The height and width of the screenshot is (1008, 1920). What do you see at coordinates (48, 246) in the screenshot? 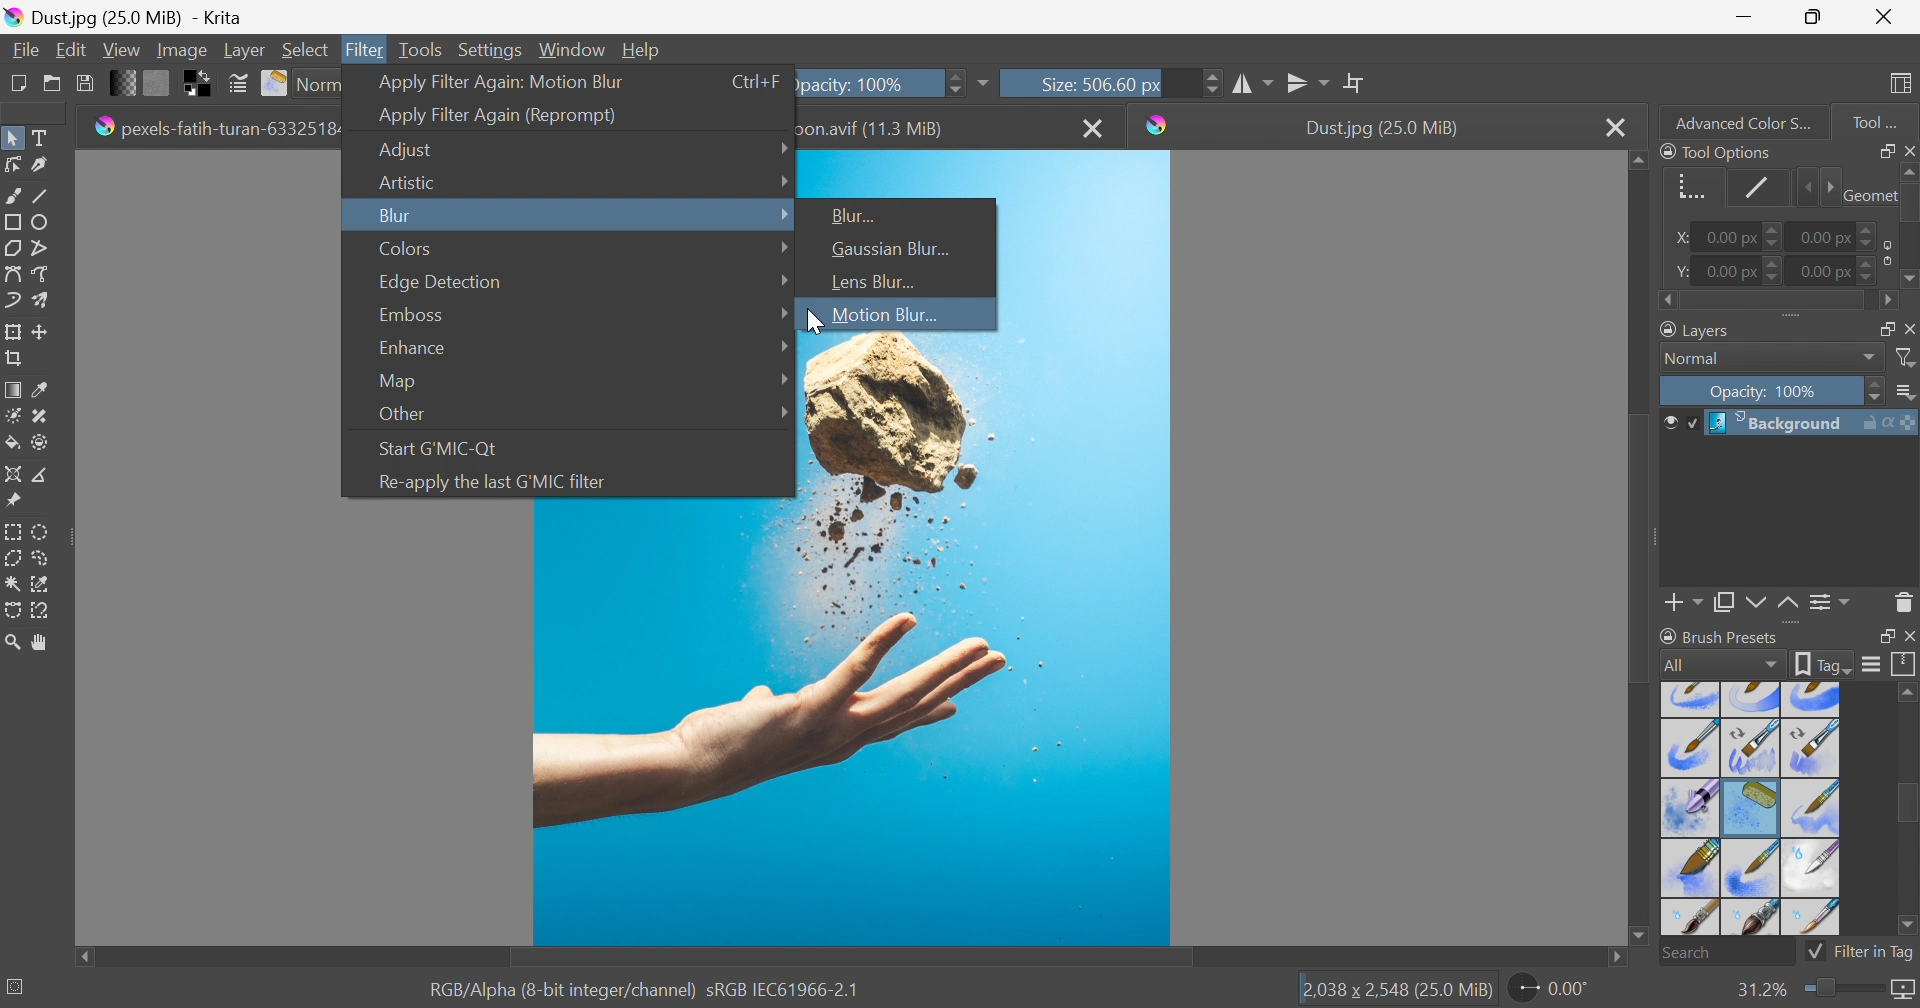
I see `Polyline tool` at bounding box center [48, 246].